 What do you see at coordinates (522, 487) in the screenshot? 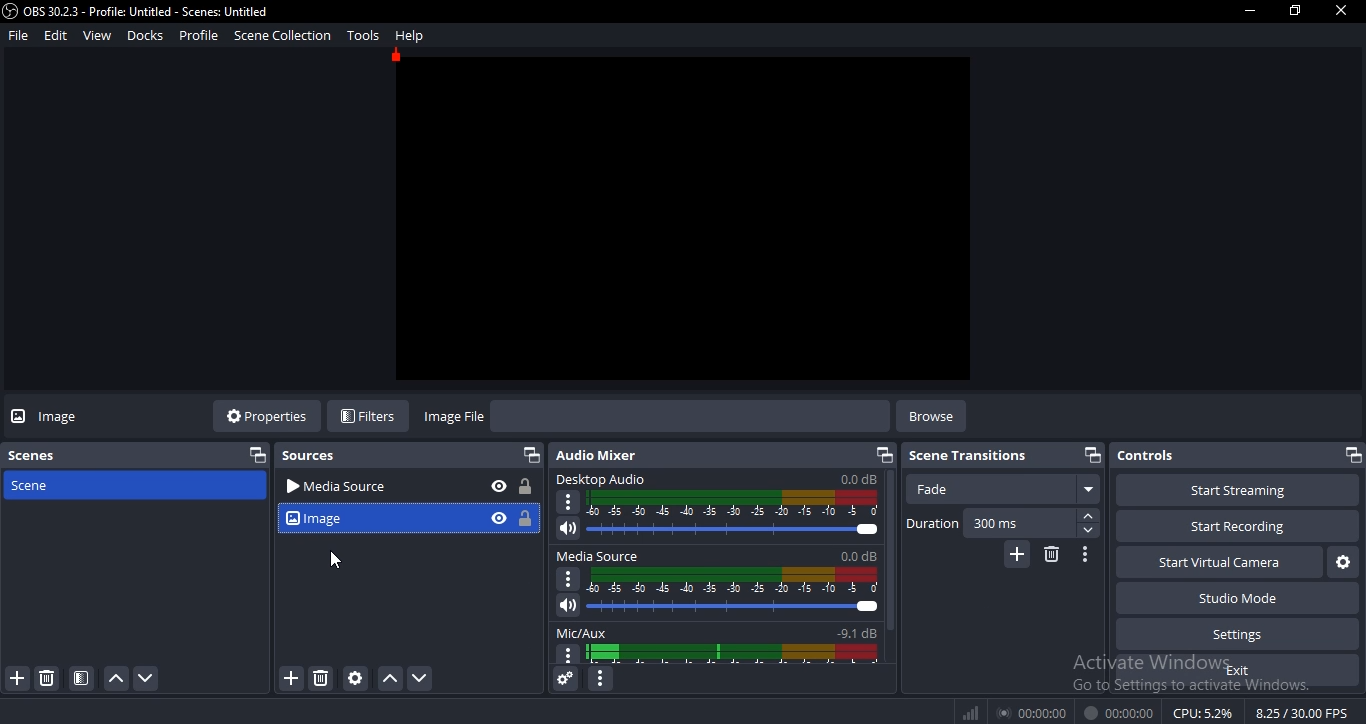
I see `lock` at bounding box center [522, 487].